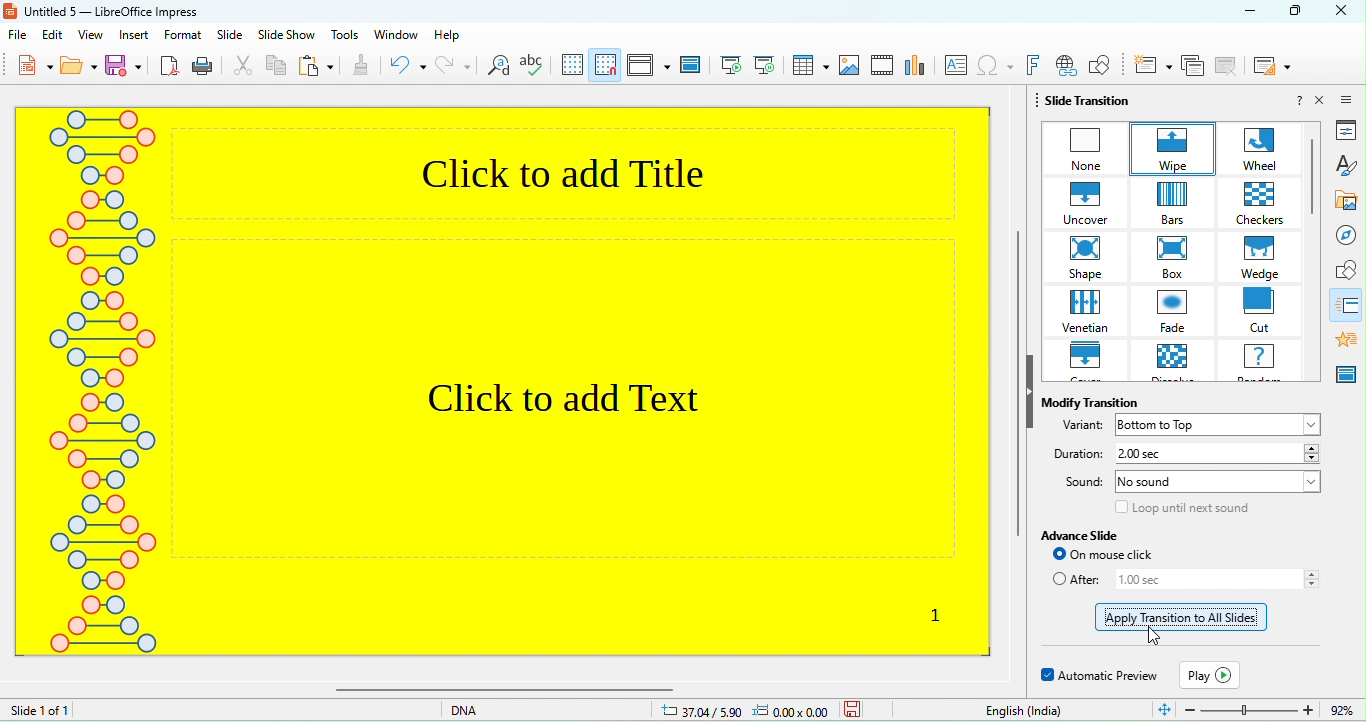 The image size is (1366, 722). I want to click on special character, so click(995, 68).